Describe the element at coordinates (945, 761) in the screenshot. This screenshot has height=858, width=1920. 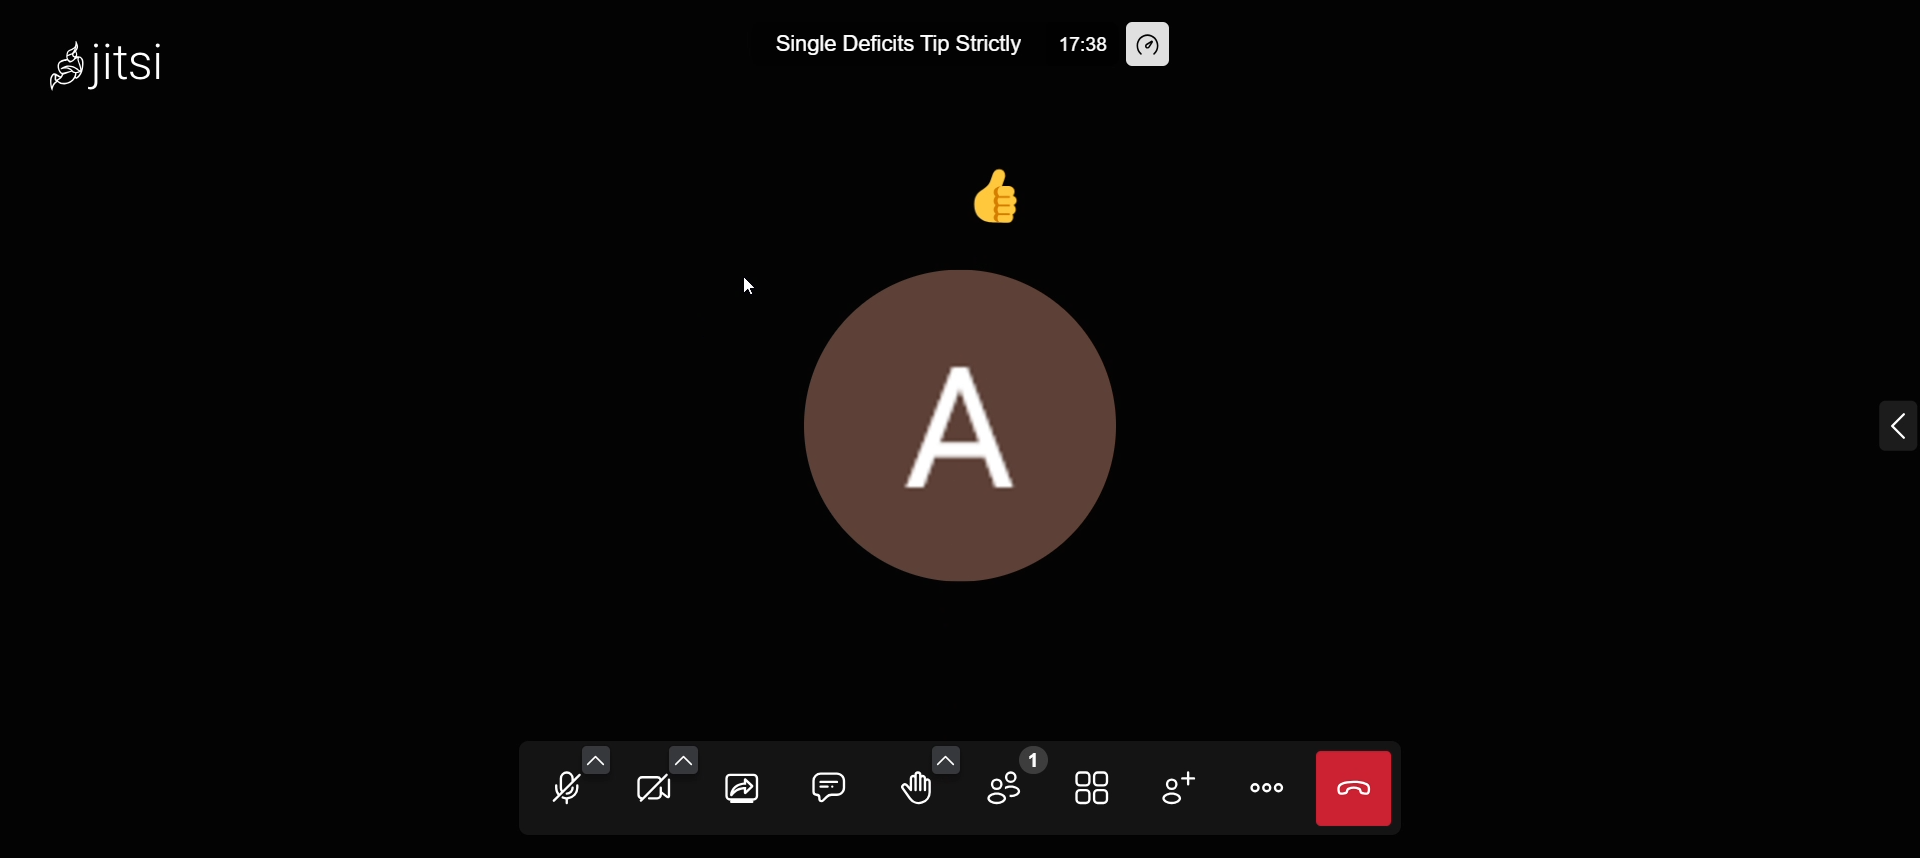
I see `more reaction option` at that location.